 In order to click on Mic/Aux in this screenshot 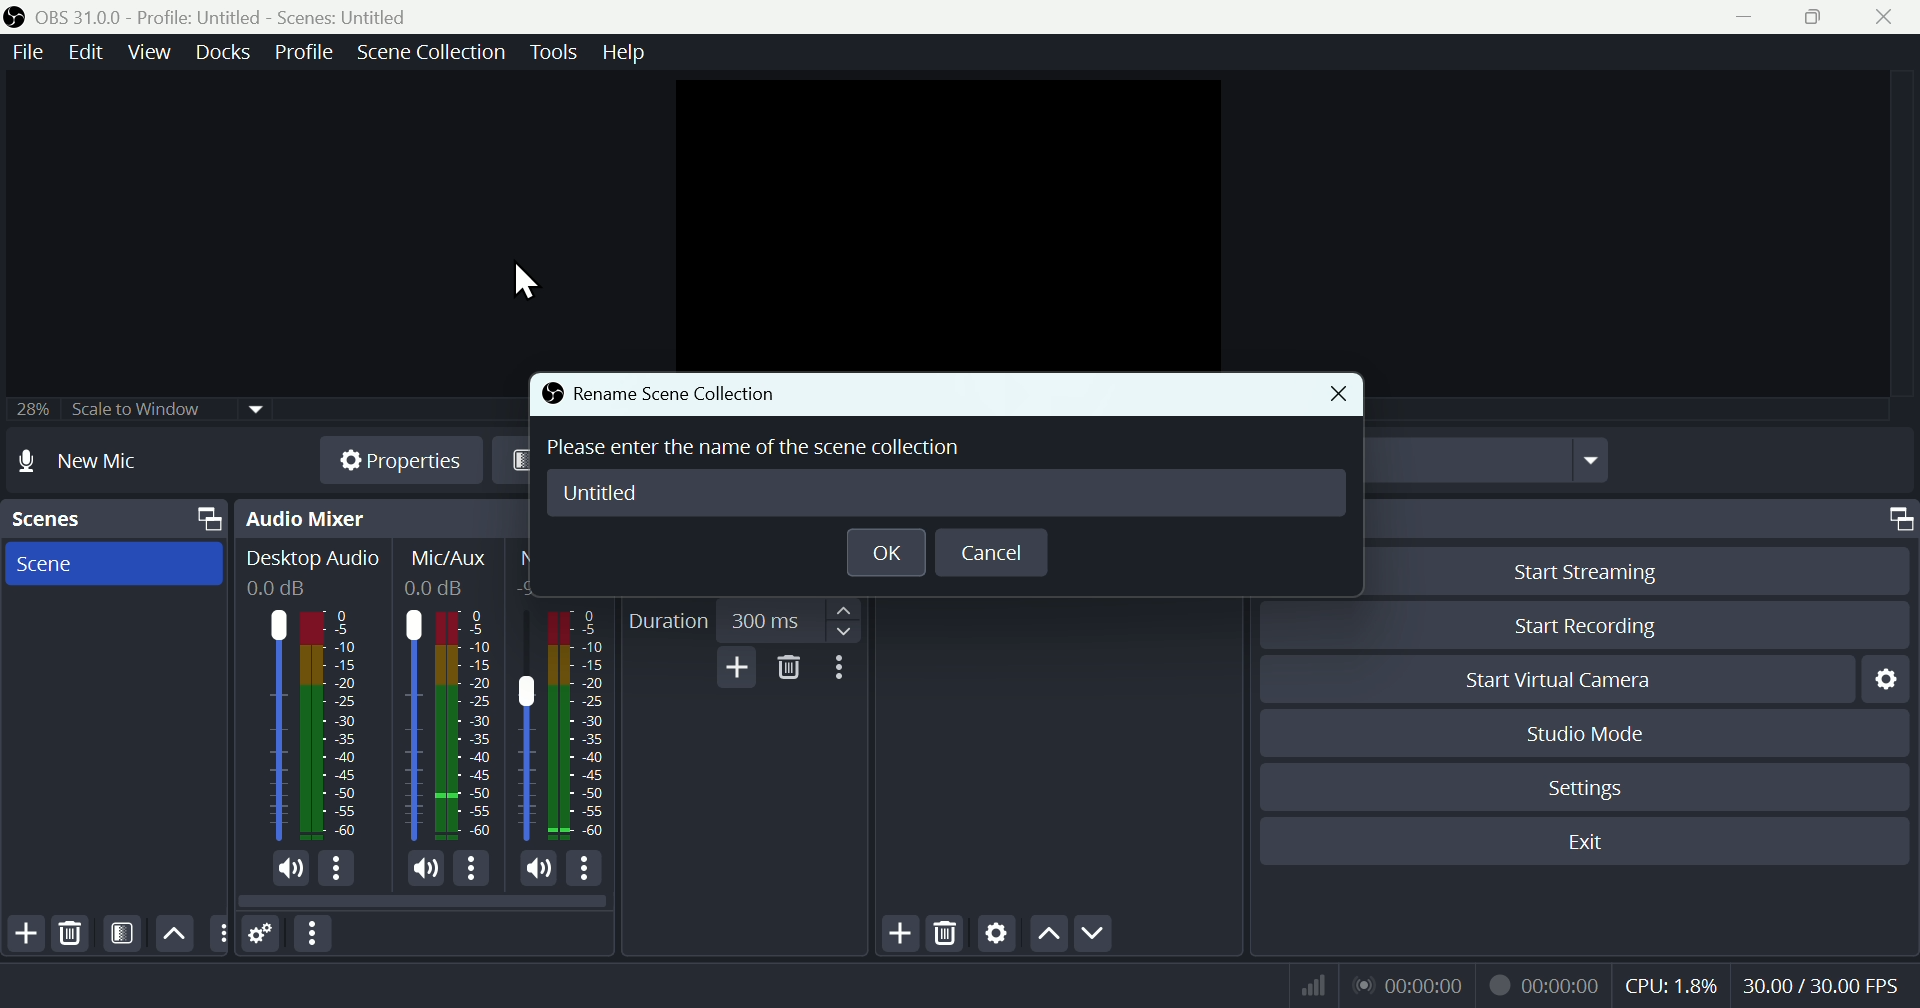, I will do `click(452, 559)`.